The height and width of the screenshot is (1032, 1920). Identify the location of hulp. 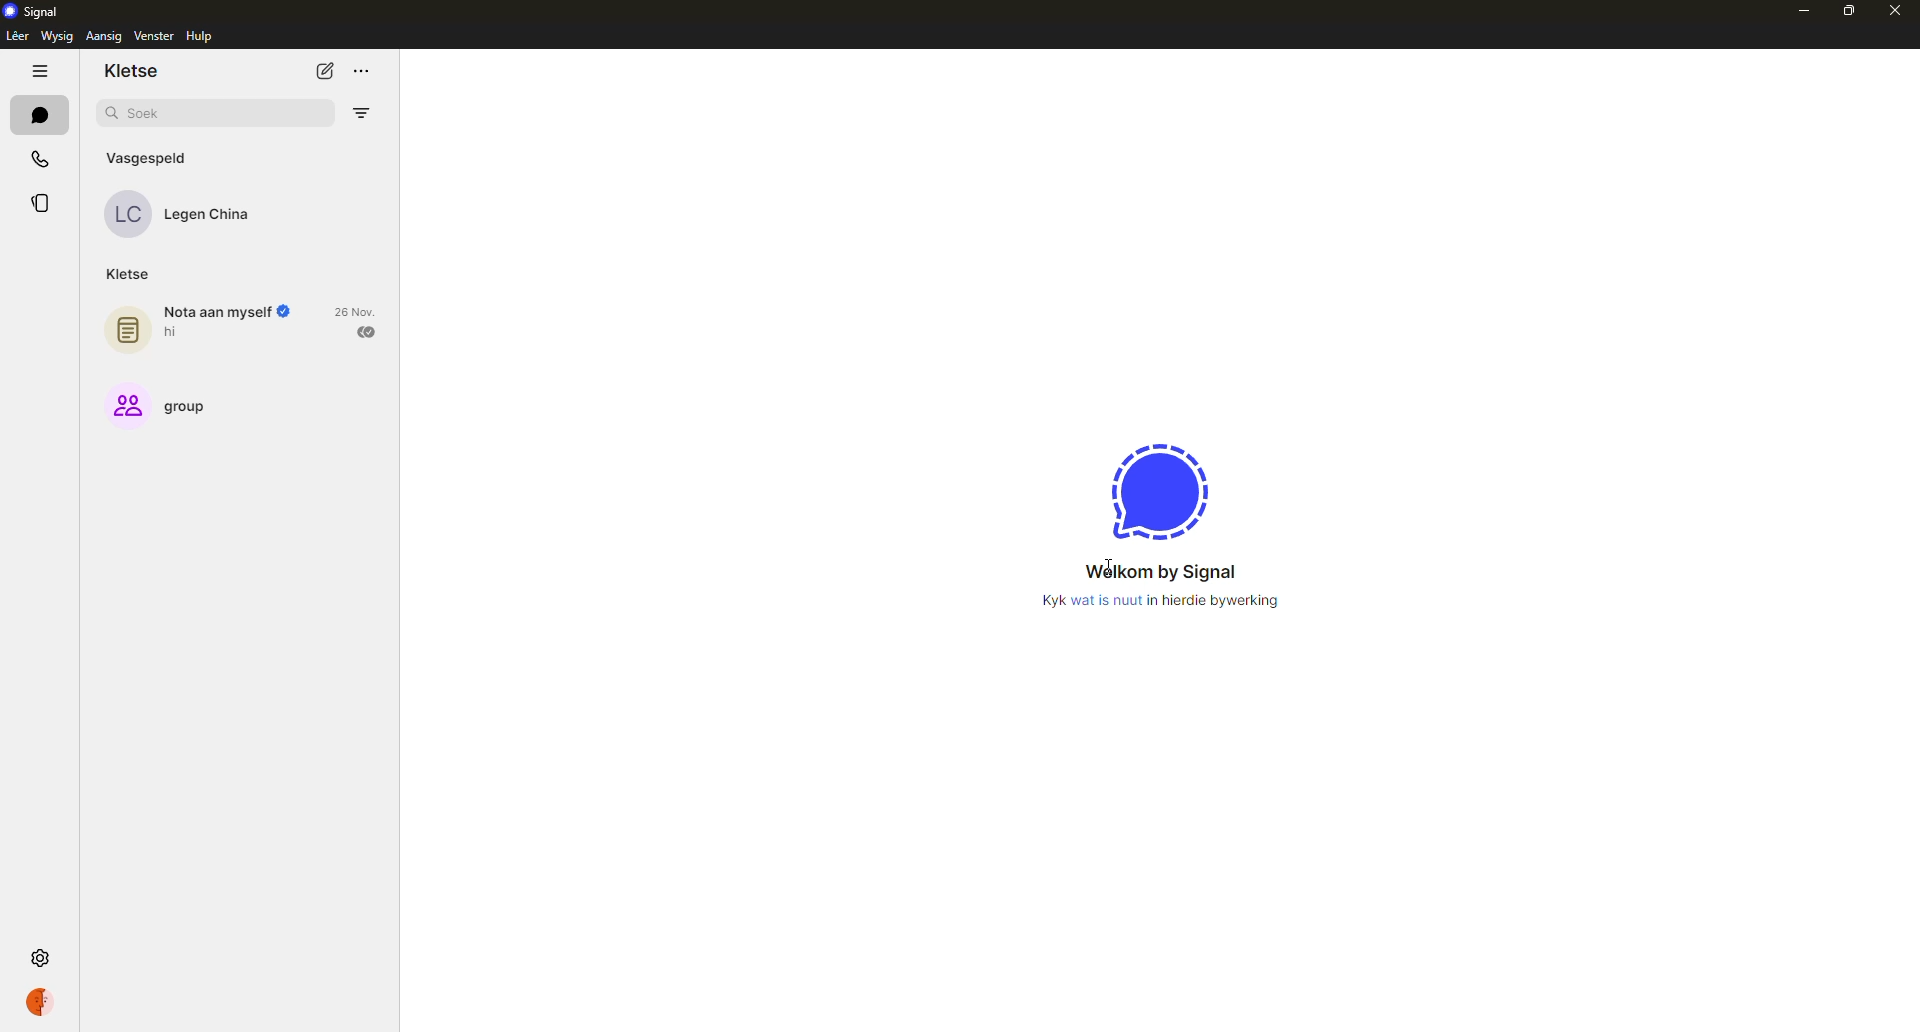
(206, 38).